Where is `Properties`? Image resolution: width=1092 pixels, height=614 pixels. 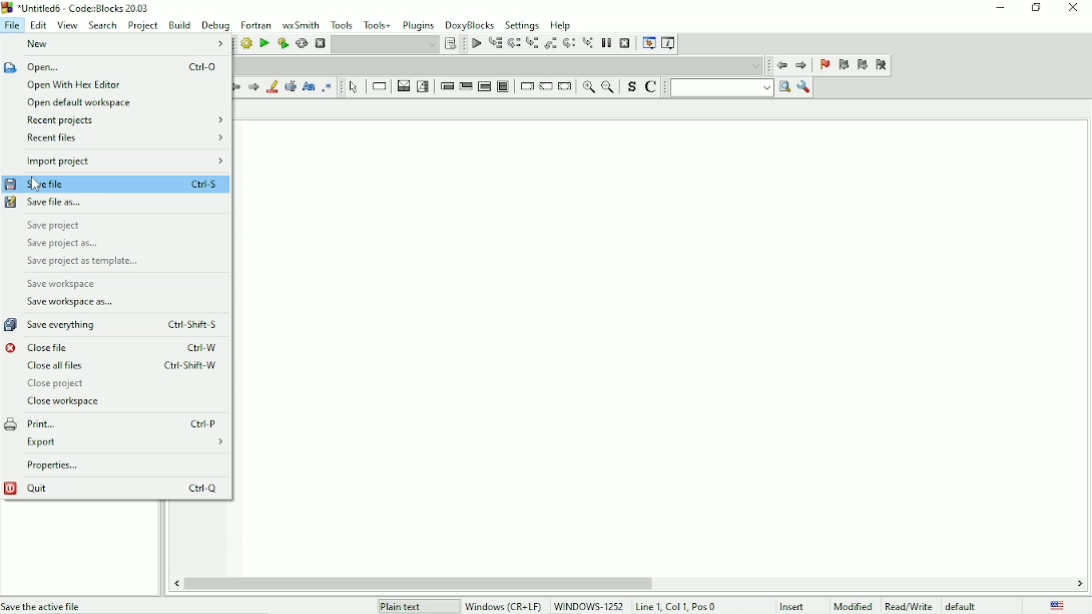
Properties is located at coordinates (52, 465).